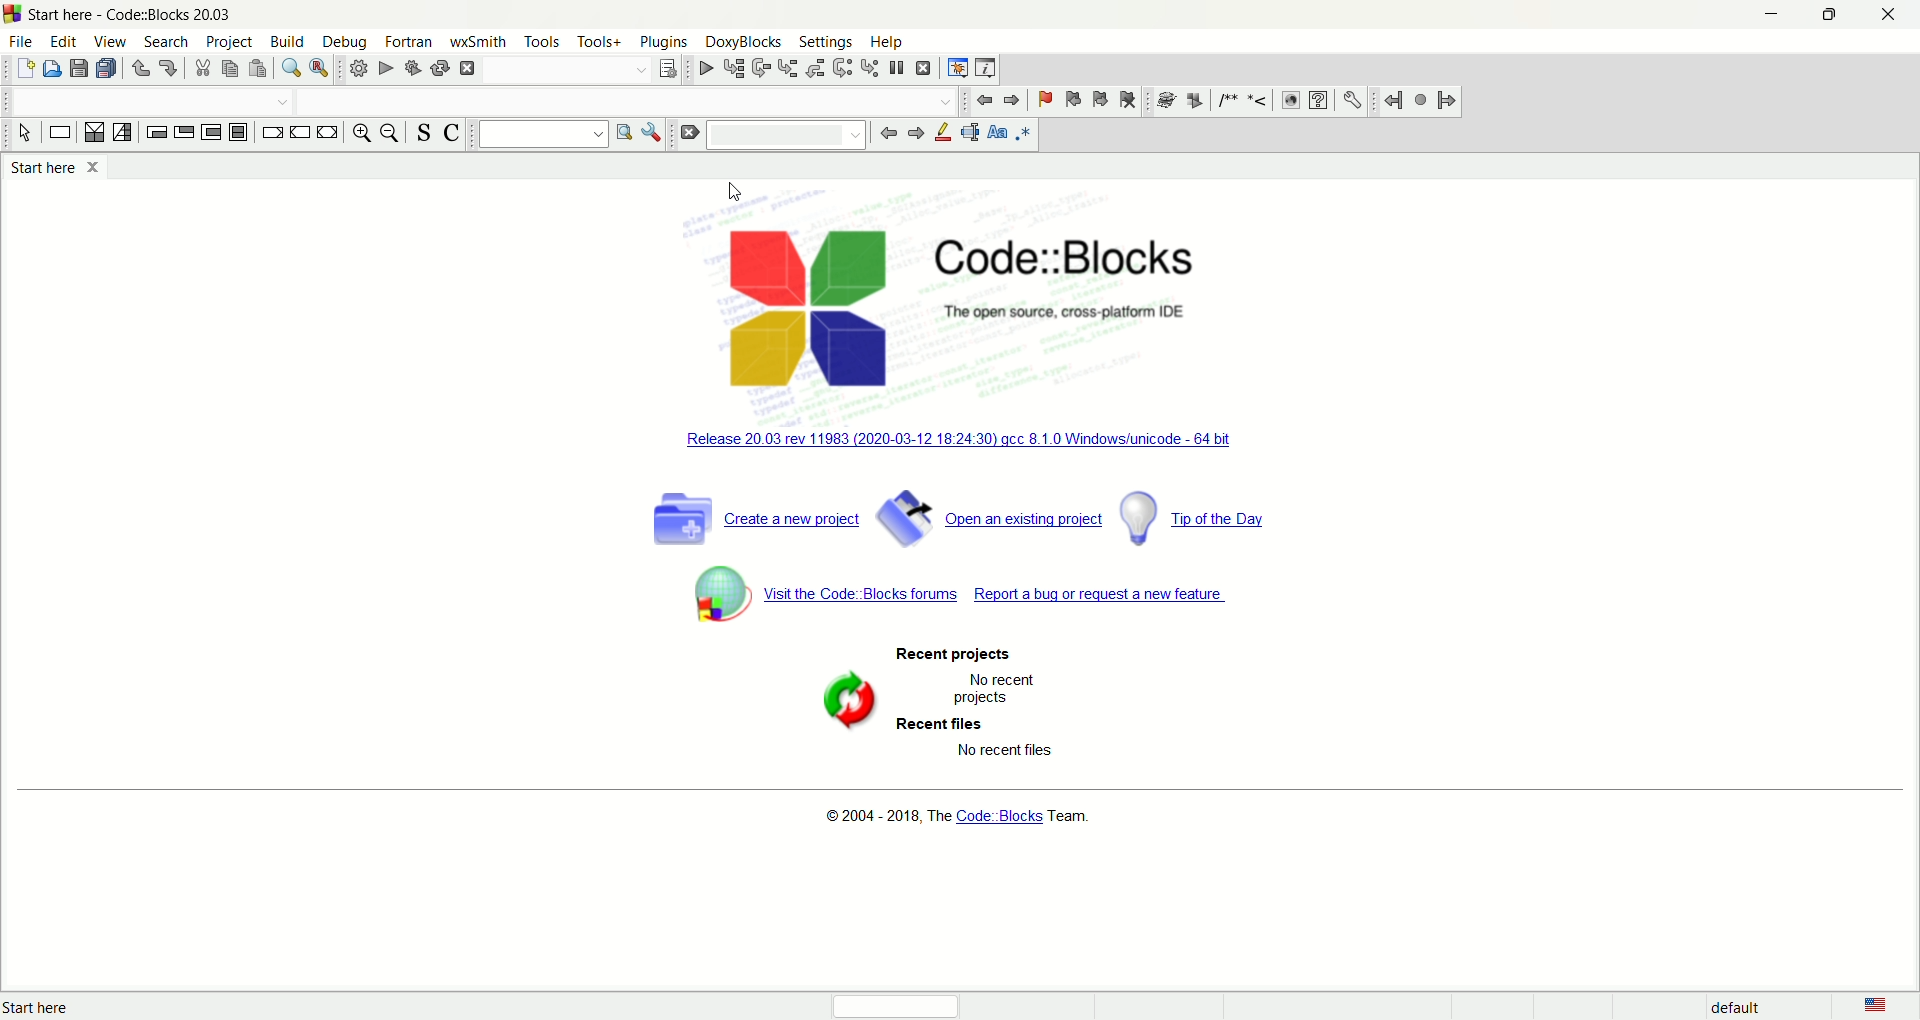  I want to click on regex, so click(1030, 133).